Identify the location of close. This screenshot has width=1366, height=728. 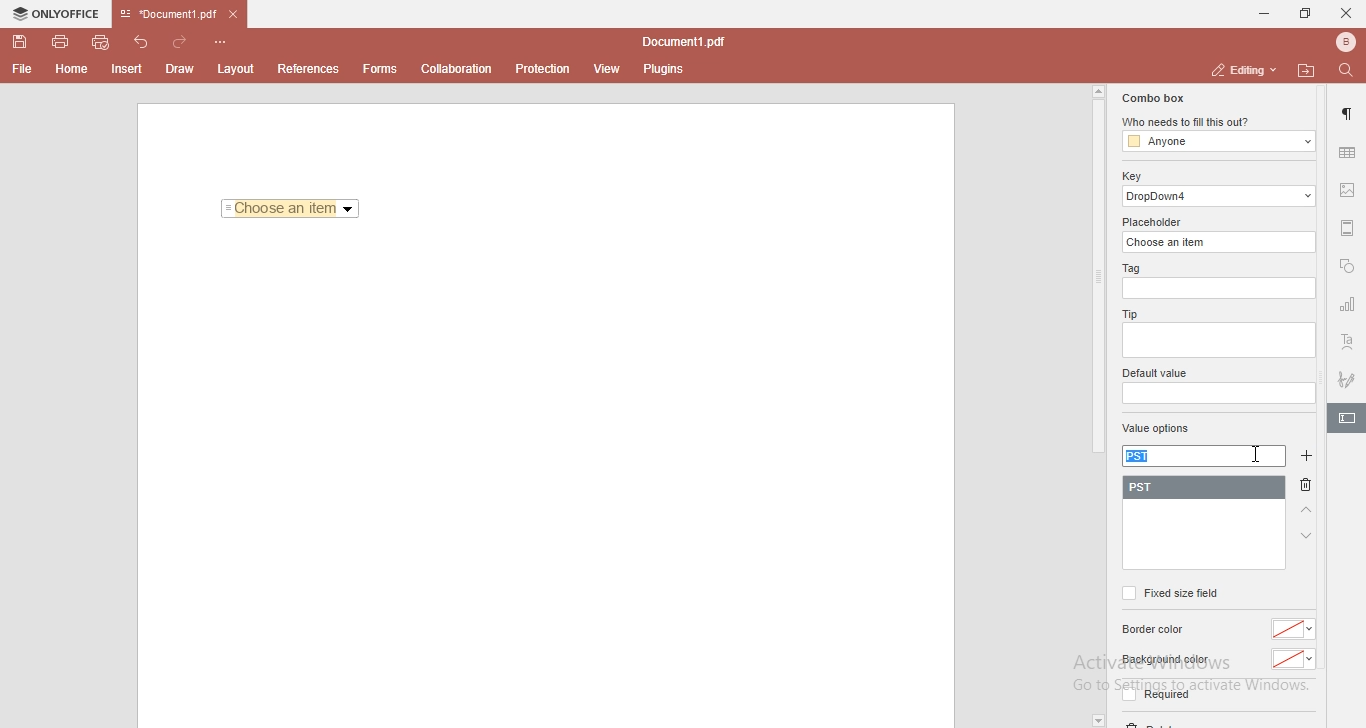
(1346, 12).